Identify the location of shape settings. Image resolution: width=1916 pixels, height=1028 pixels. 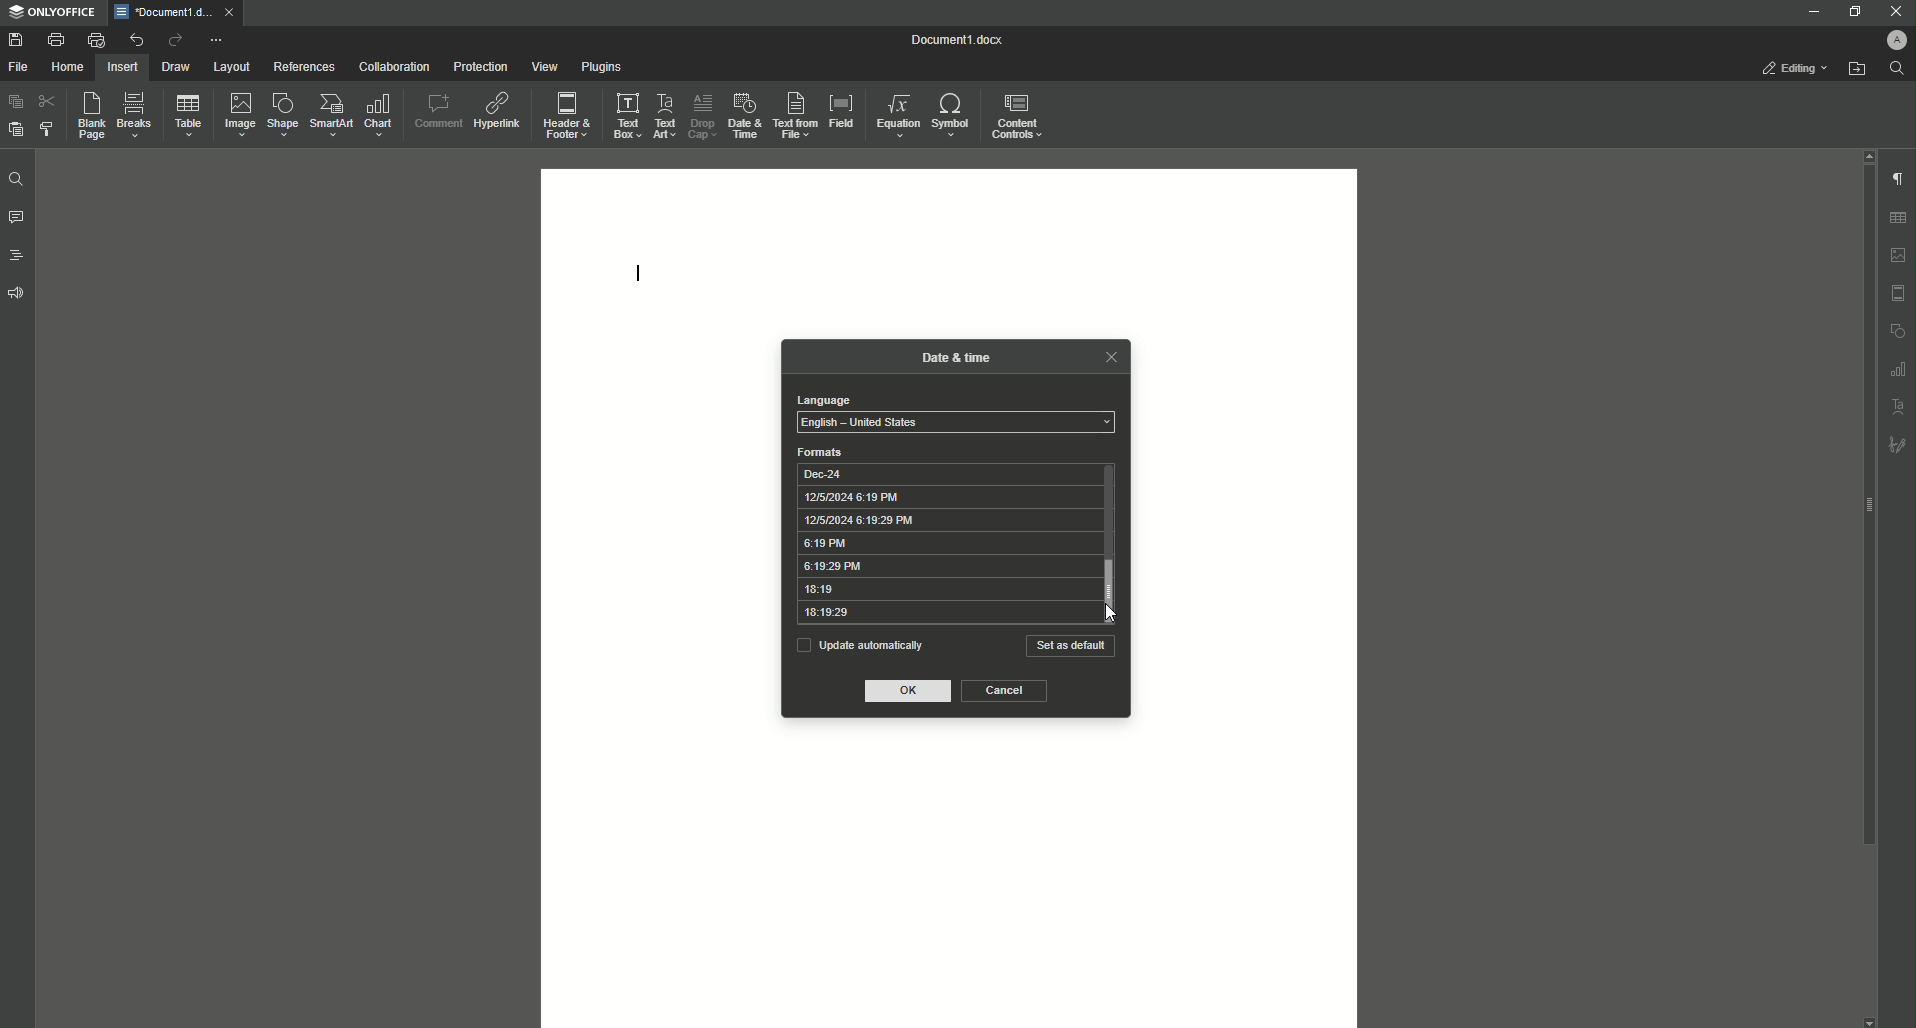
(1897, 329).